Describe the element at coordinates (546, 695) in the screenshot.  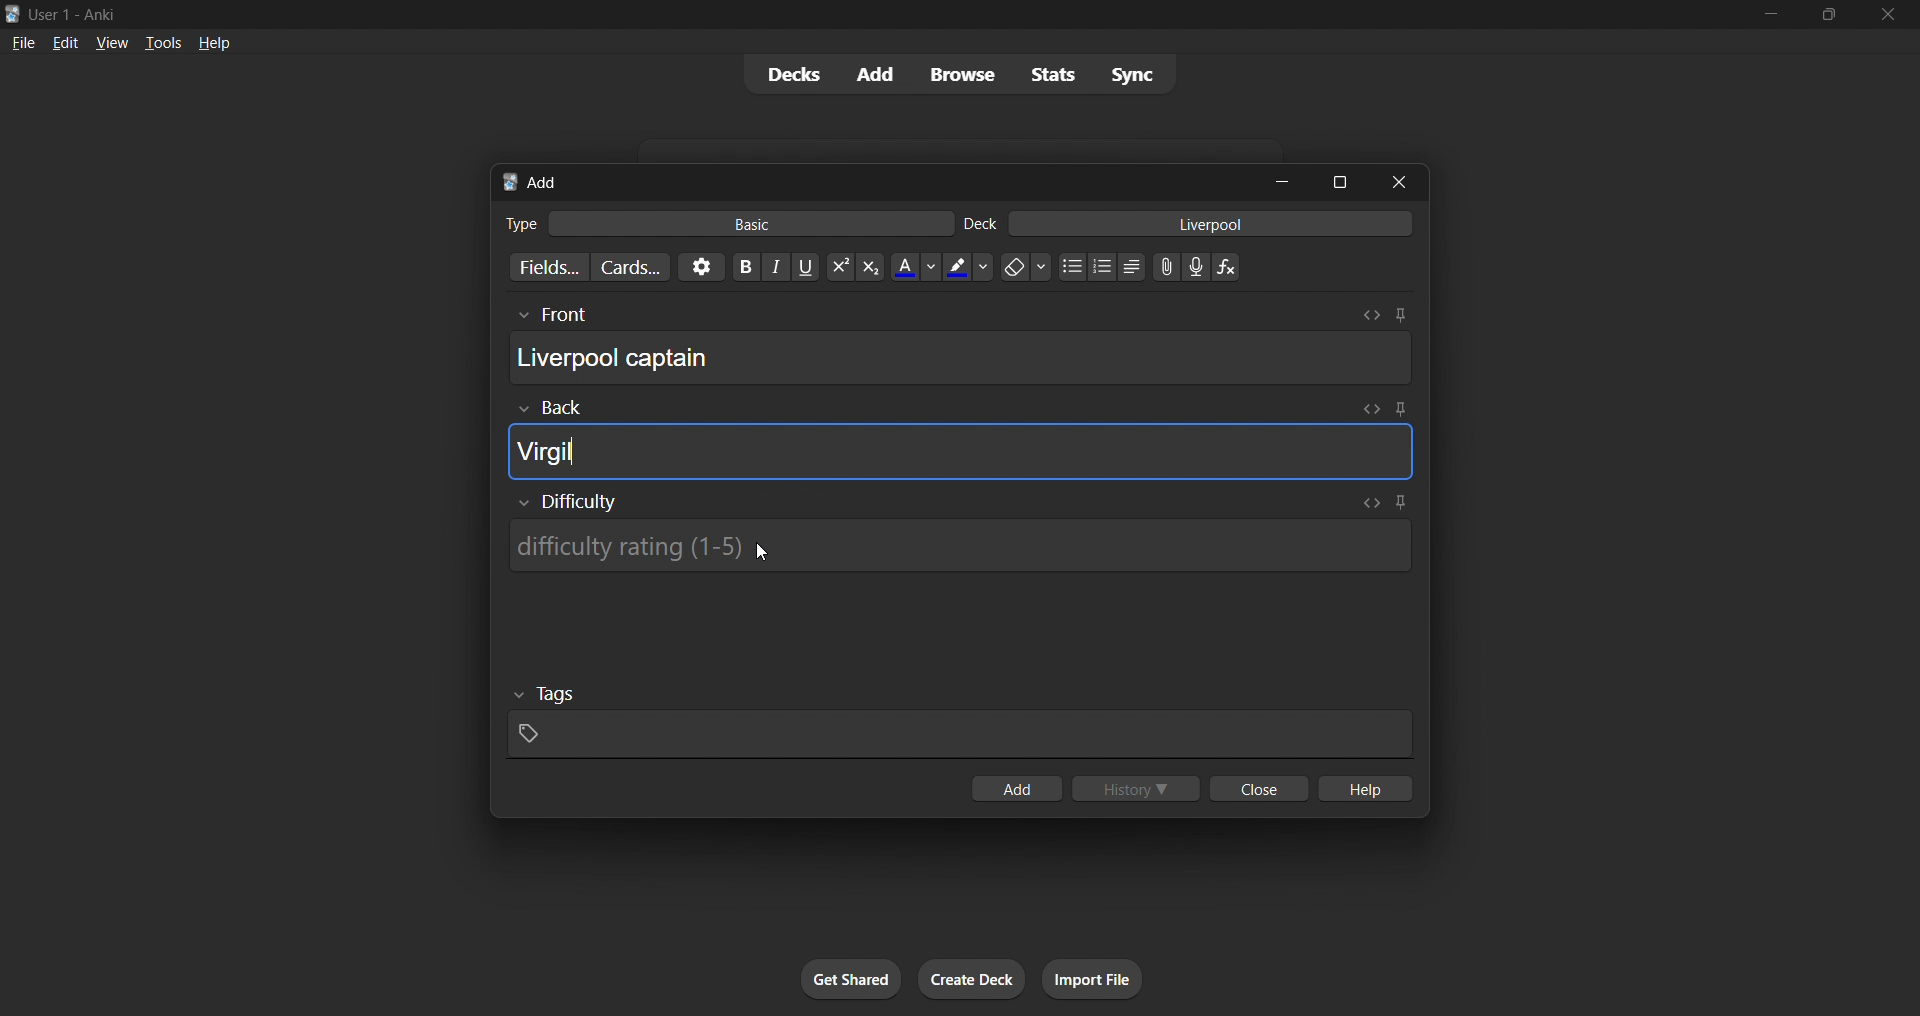
I see `` at that location.